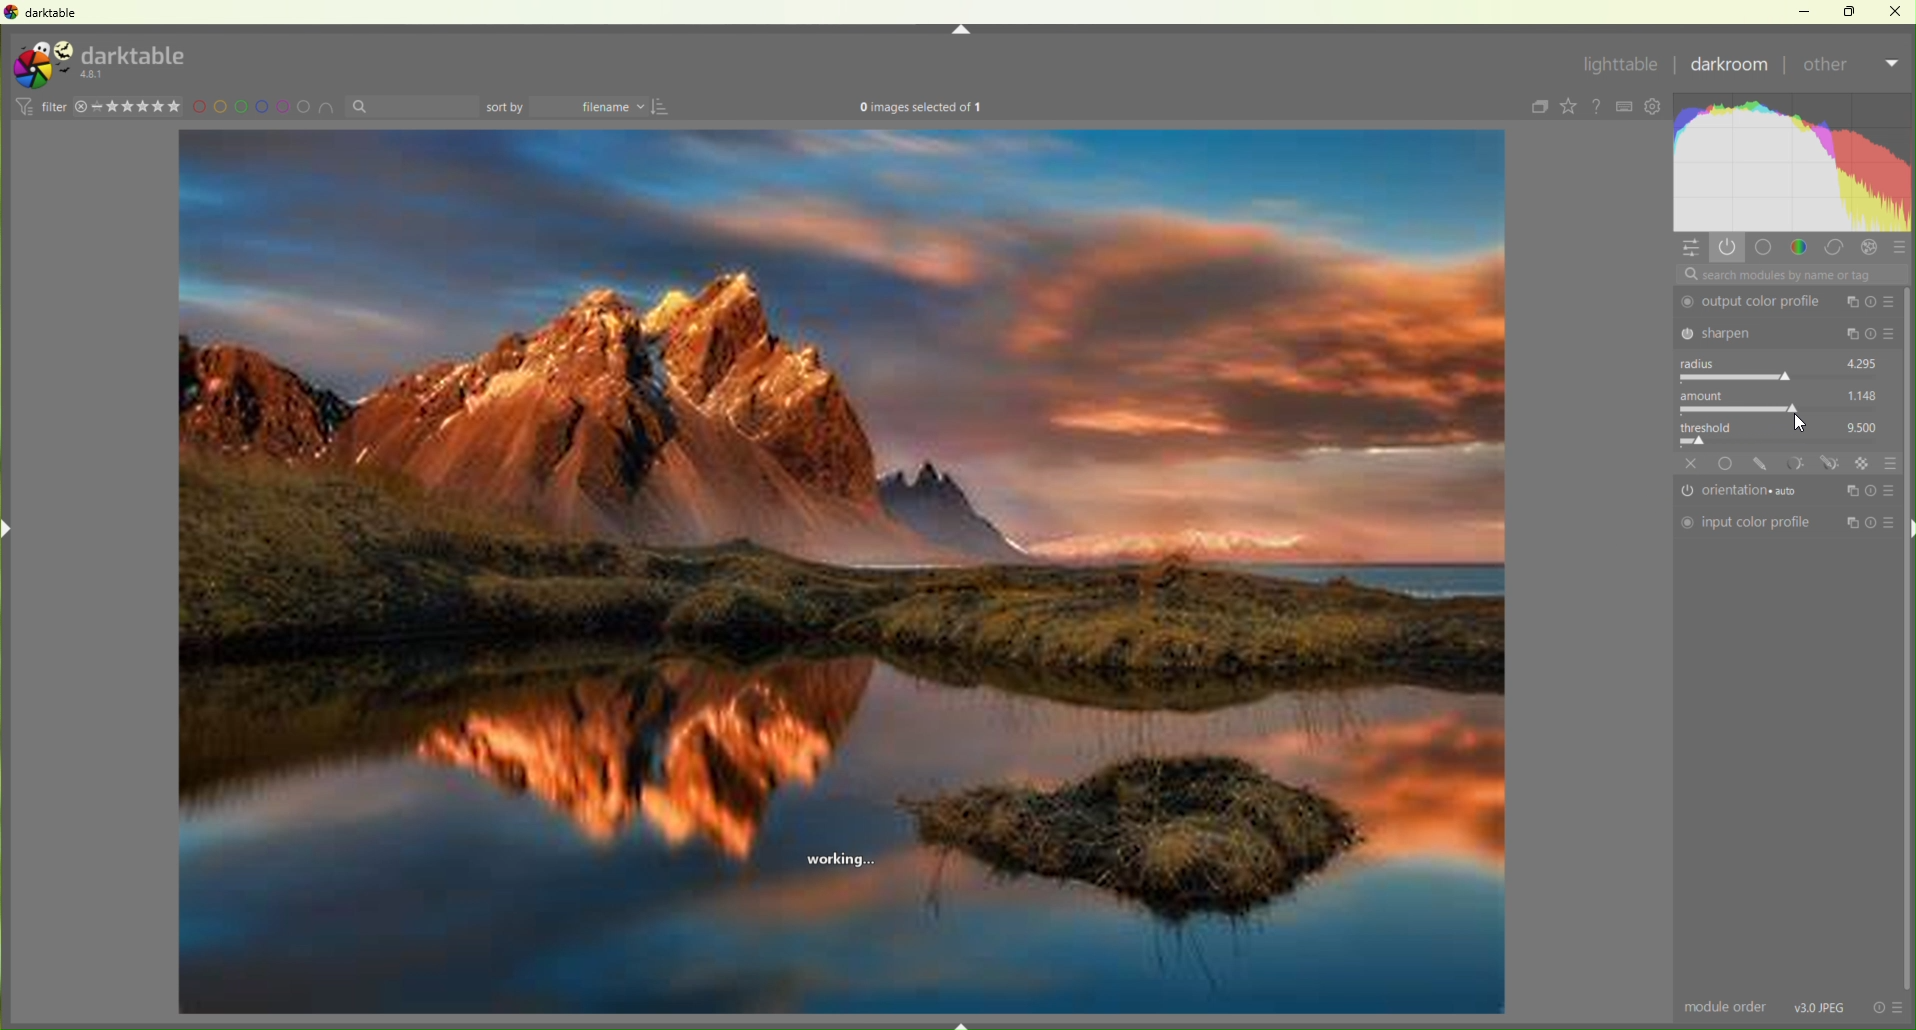 Image resolution: width=1916 pixels, height=1030 pixels. Describe the element at coordinates (1888, 1007) in the screenshot. I see `actions` at that location.